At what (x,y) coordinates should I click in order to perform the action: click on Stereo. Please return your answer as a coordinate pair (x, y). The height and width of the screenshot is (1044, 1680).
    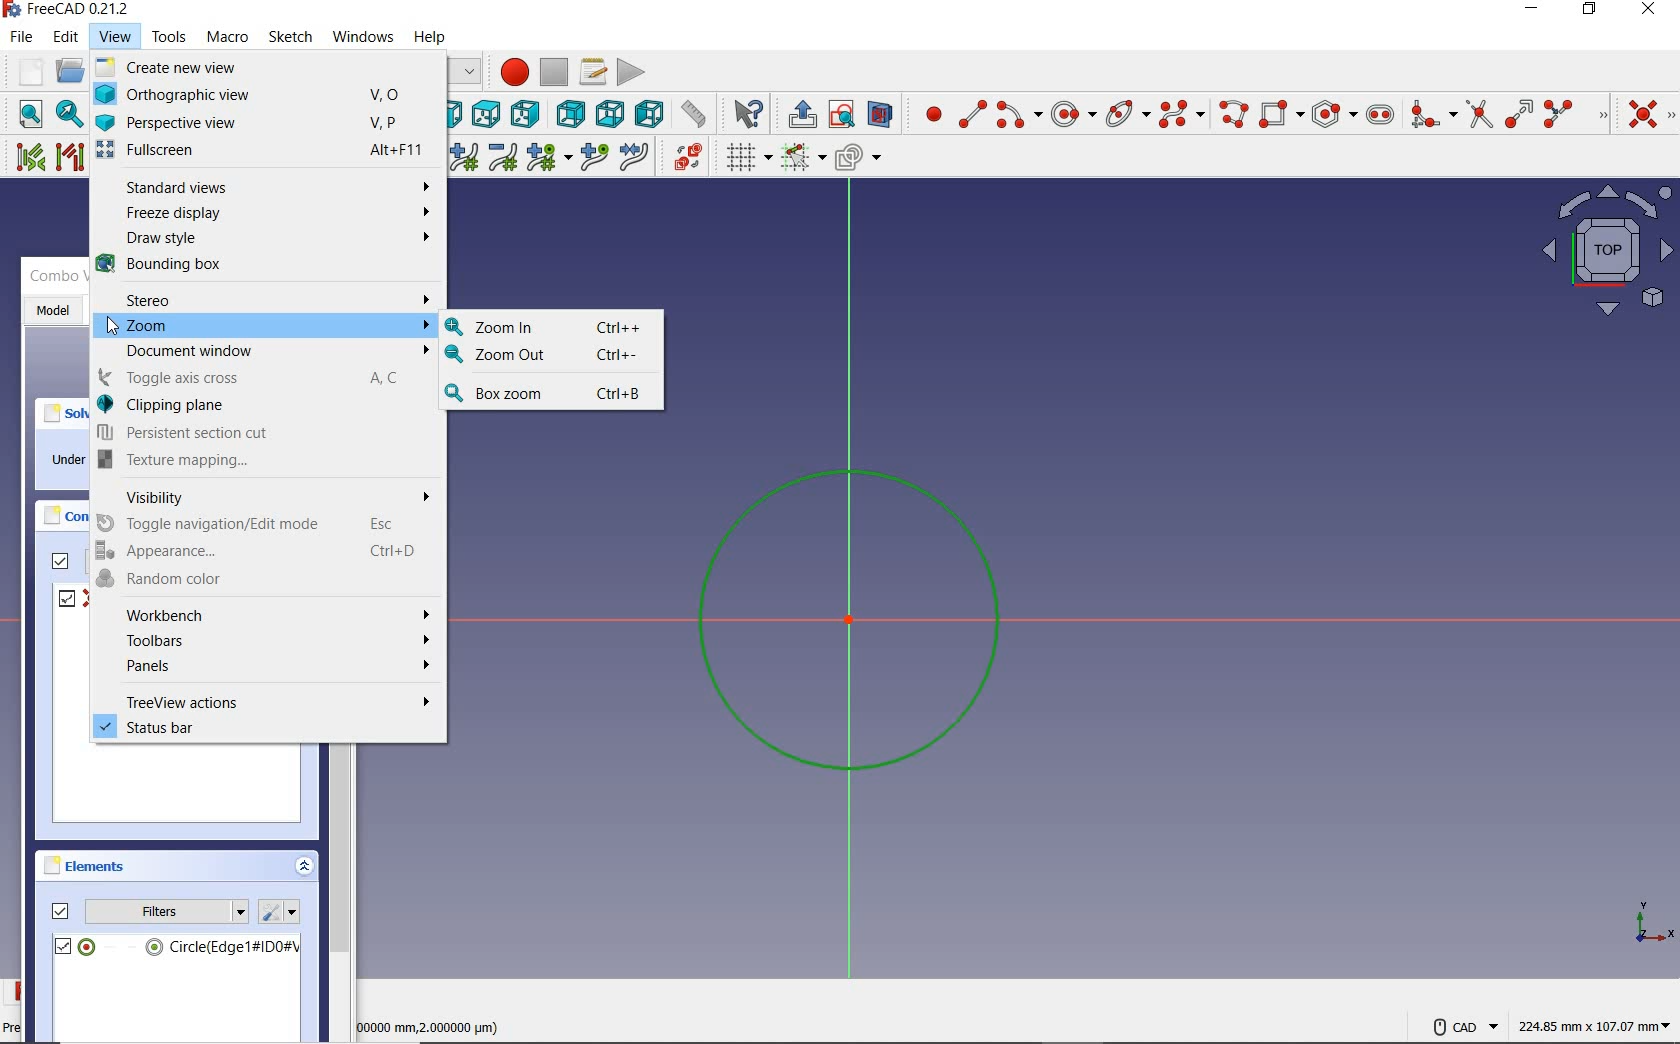
    Looking at the image, I should click on (281, 299).